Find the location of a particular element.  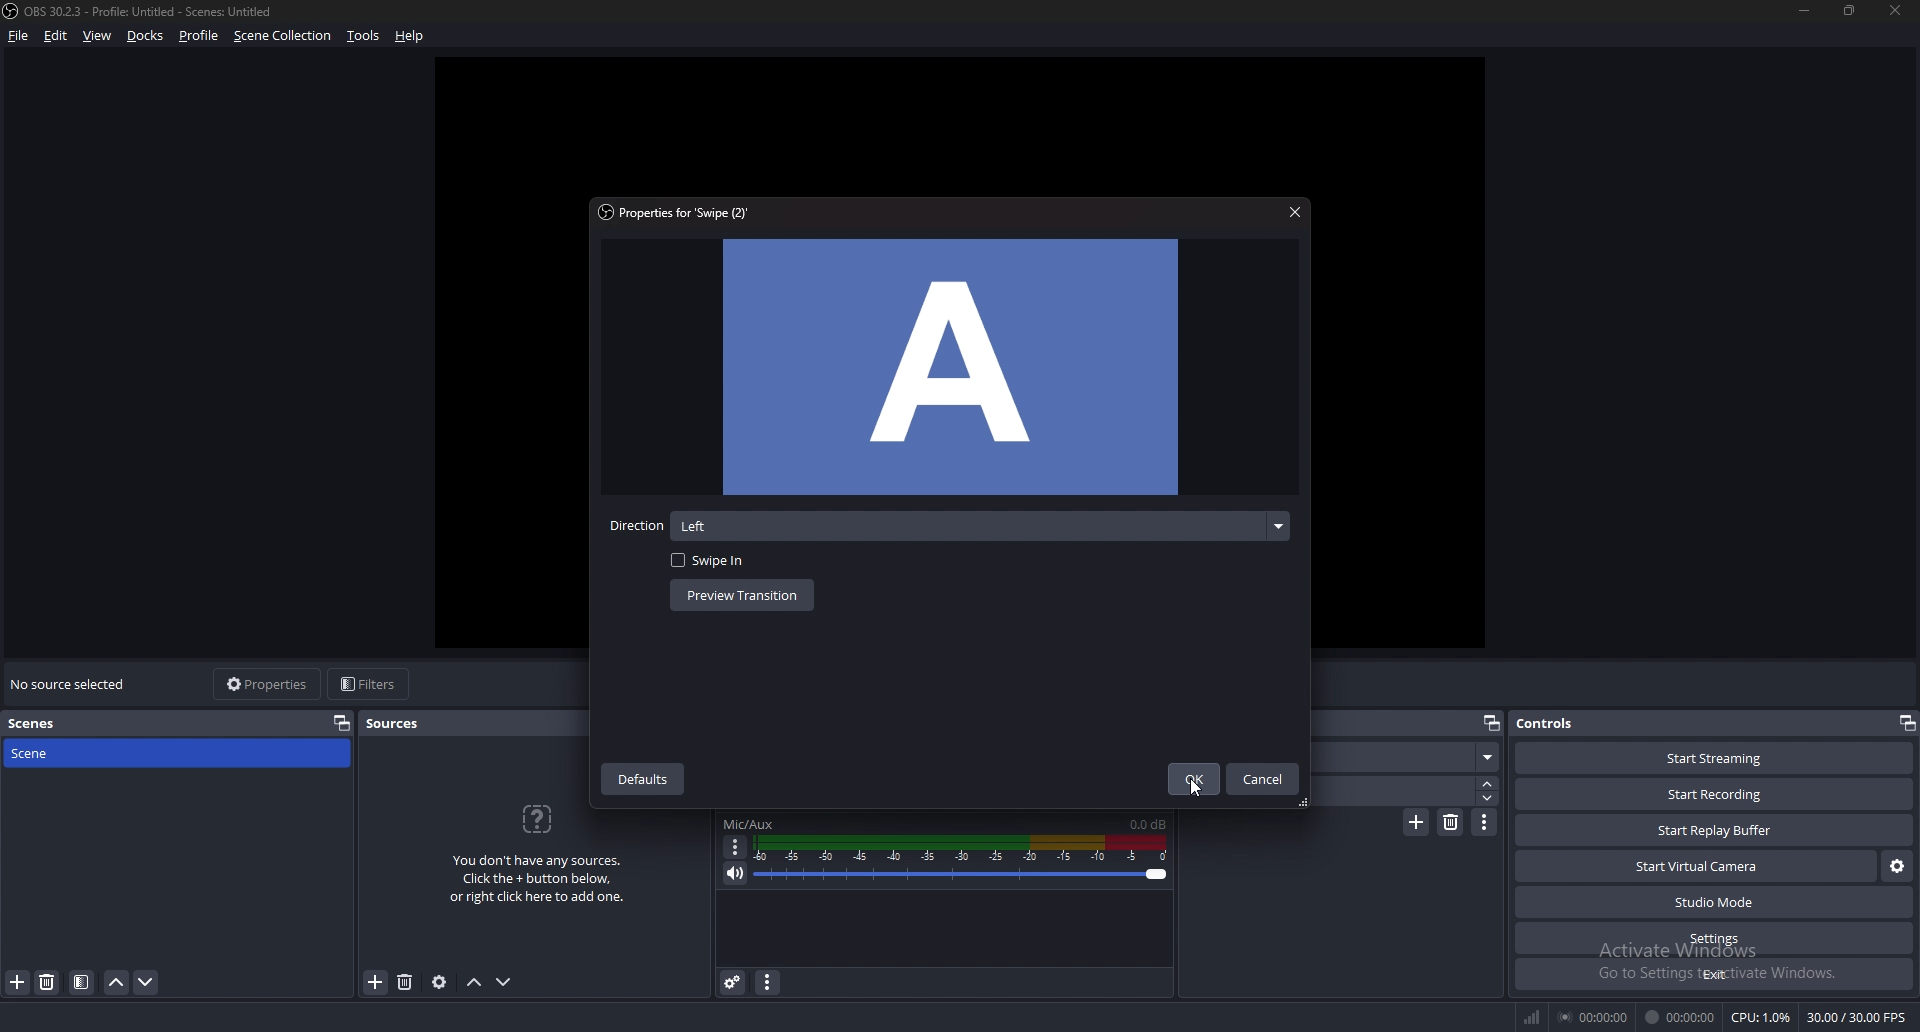

30.00 /30.00 FPS is located at coordinates (1857, 1017).